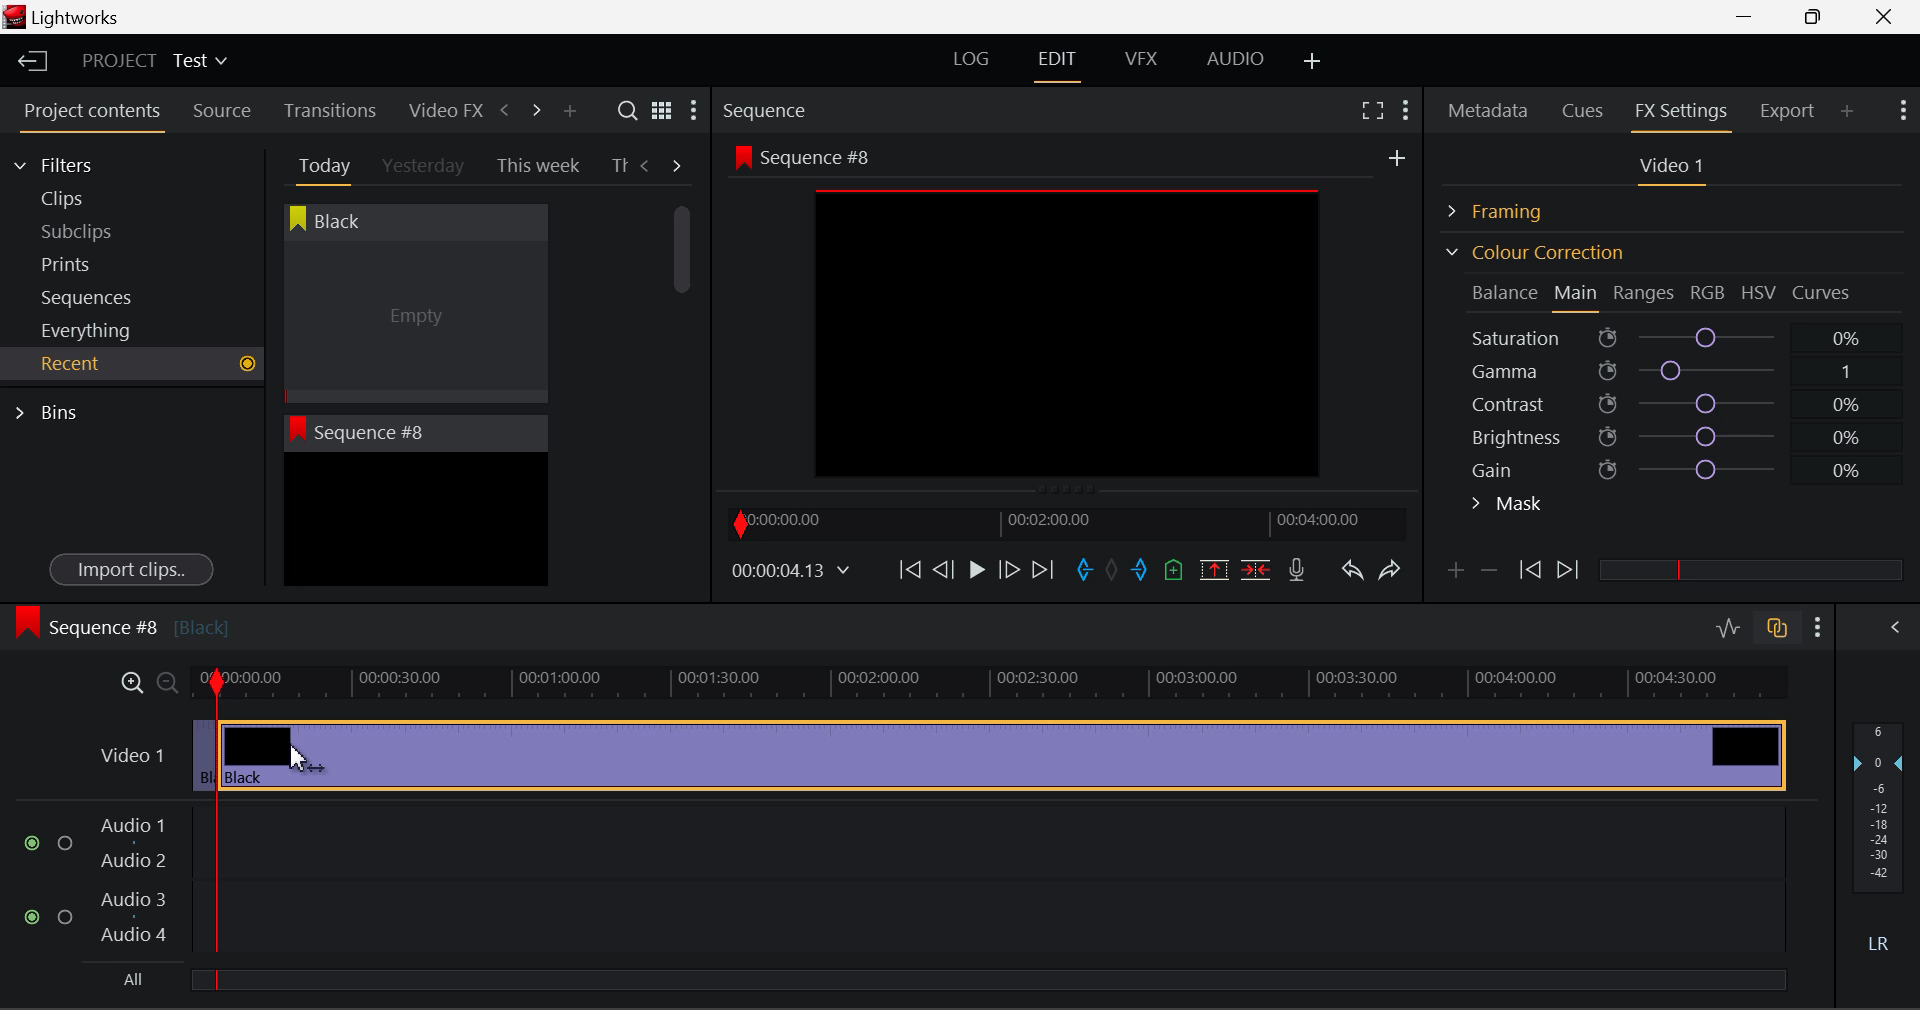  What do you see at coordinates (1730, 625) in the screenshot?
I see `Toggle audio editing levels` at bounding box center [1730, 625].